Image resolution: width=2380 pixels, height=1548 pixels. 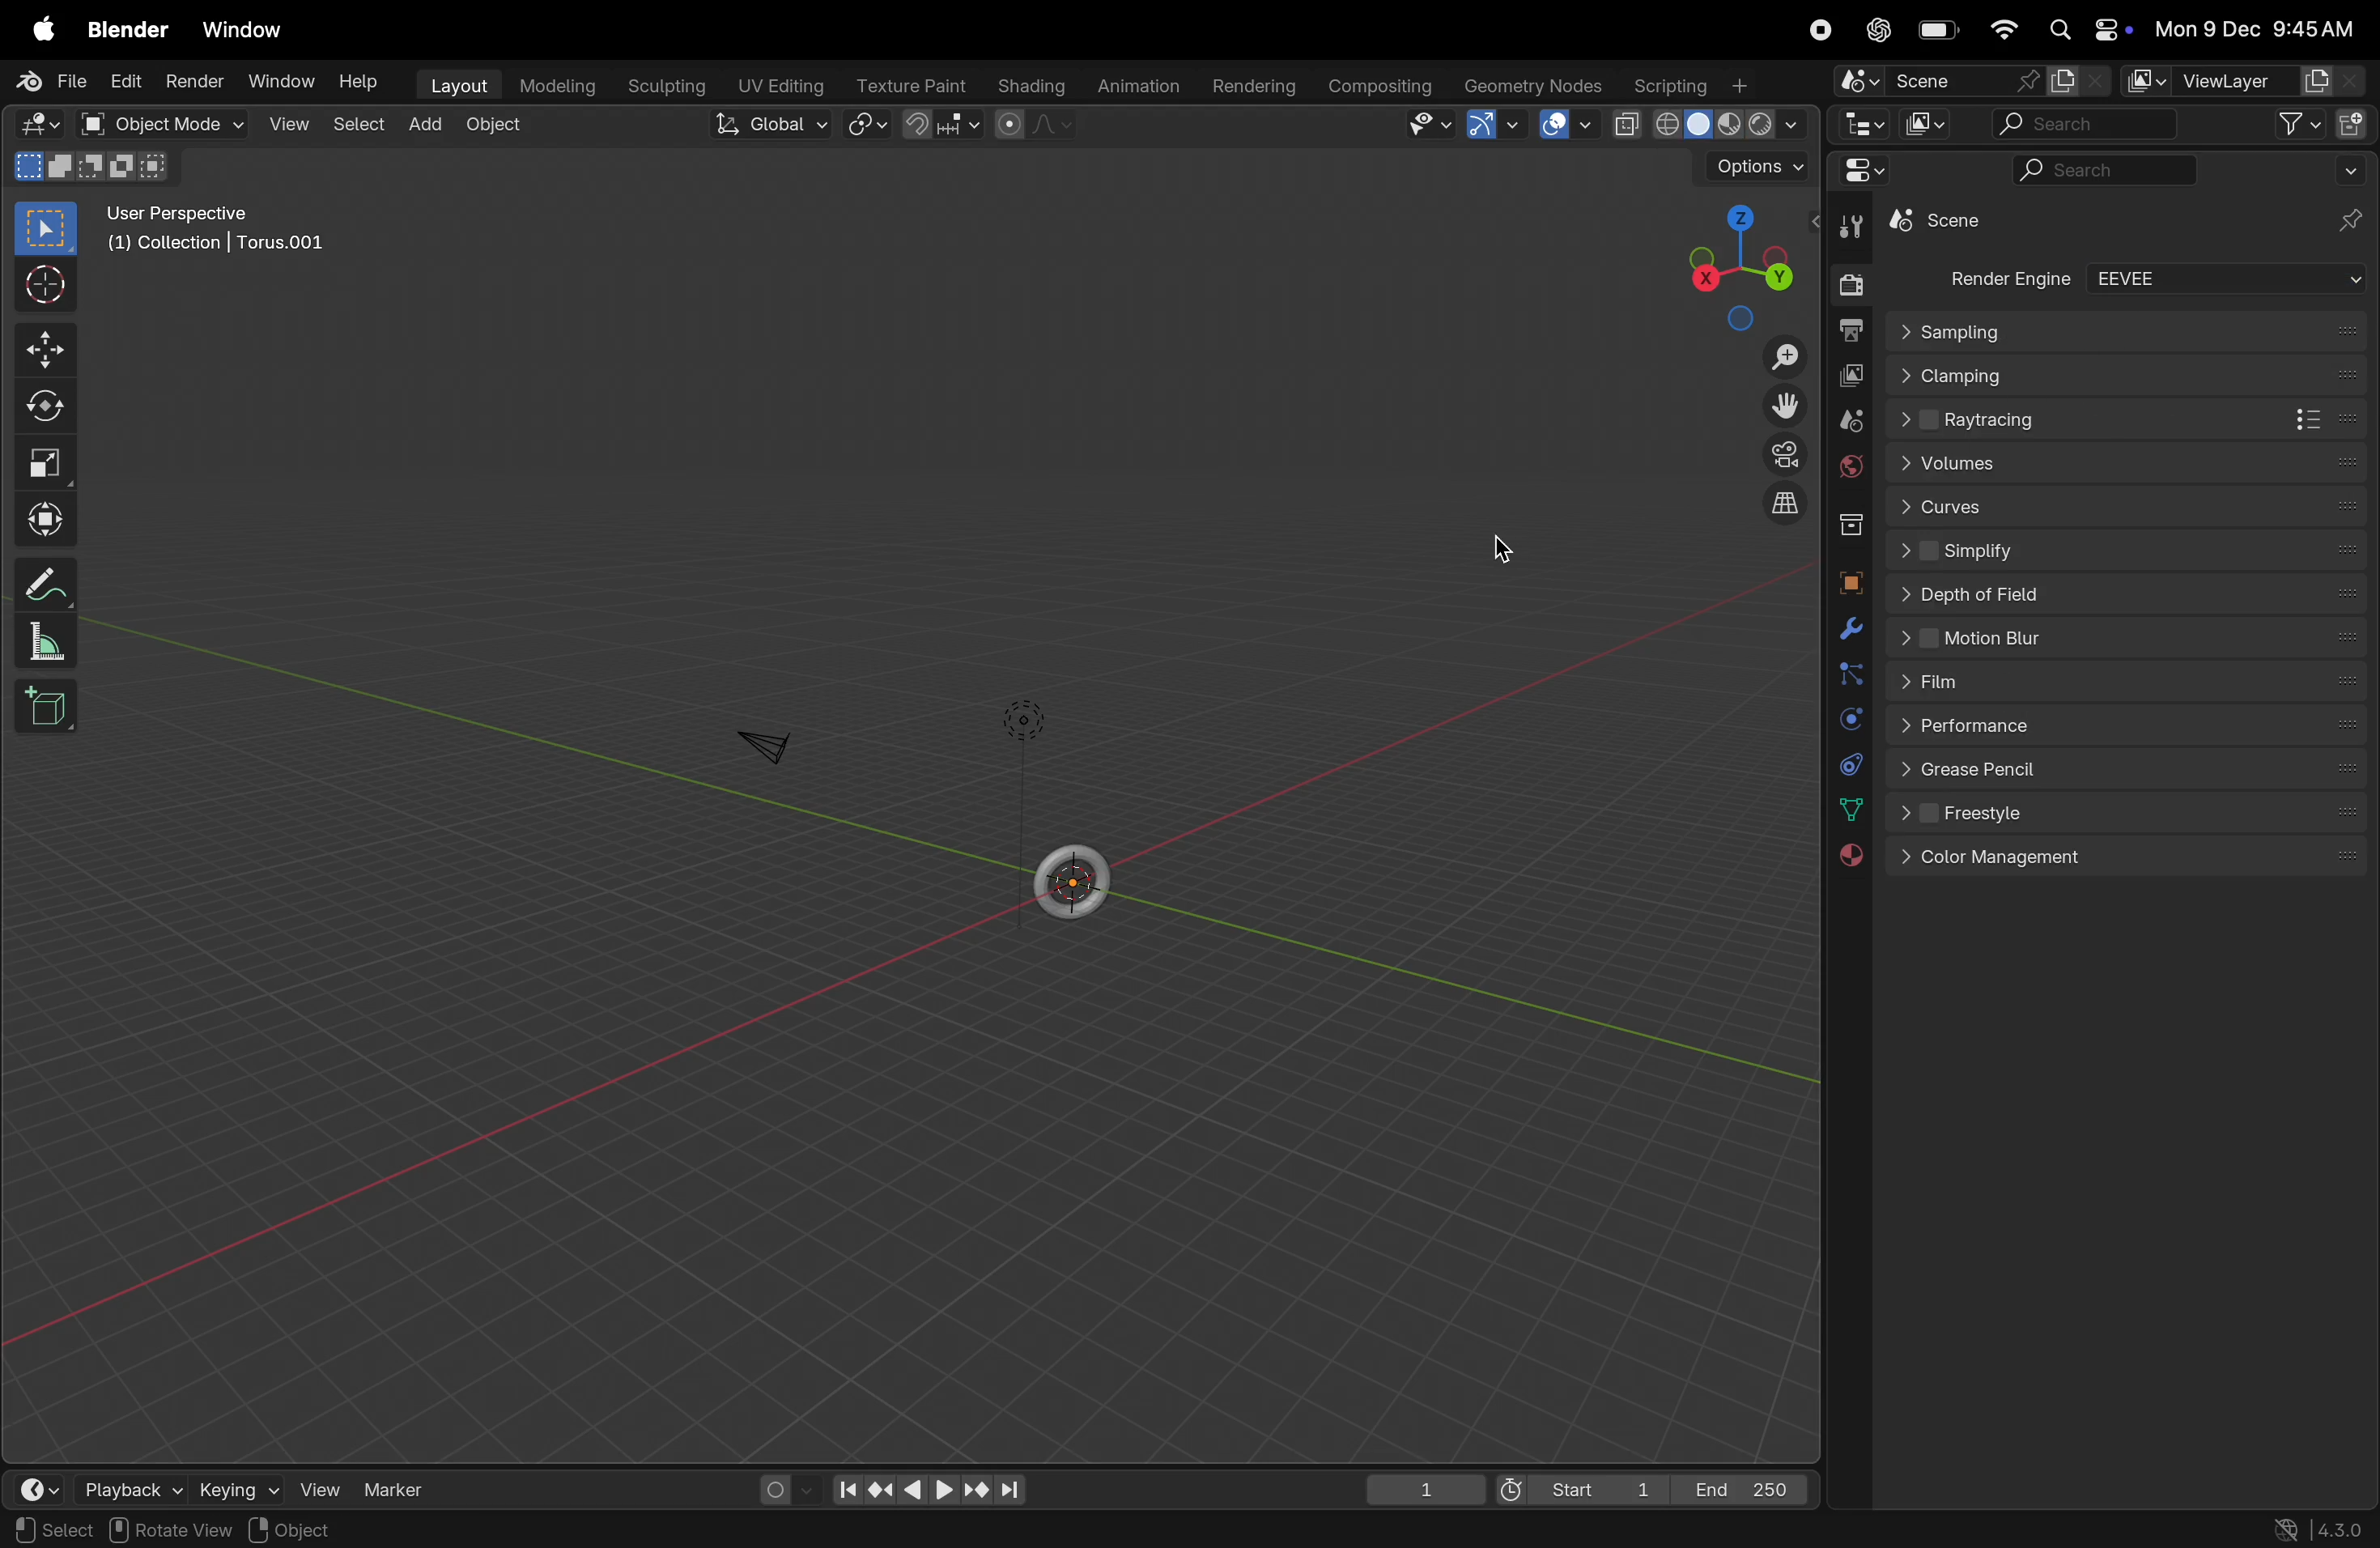 I want to click on View, so click(x=326, y=1487).